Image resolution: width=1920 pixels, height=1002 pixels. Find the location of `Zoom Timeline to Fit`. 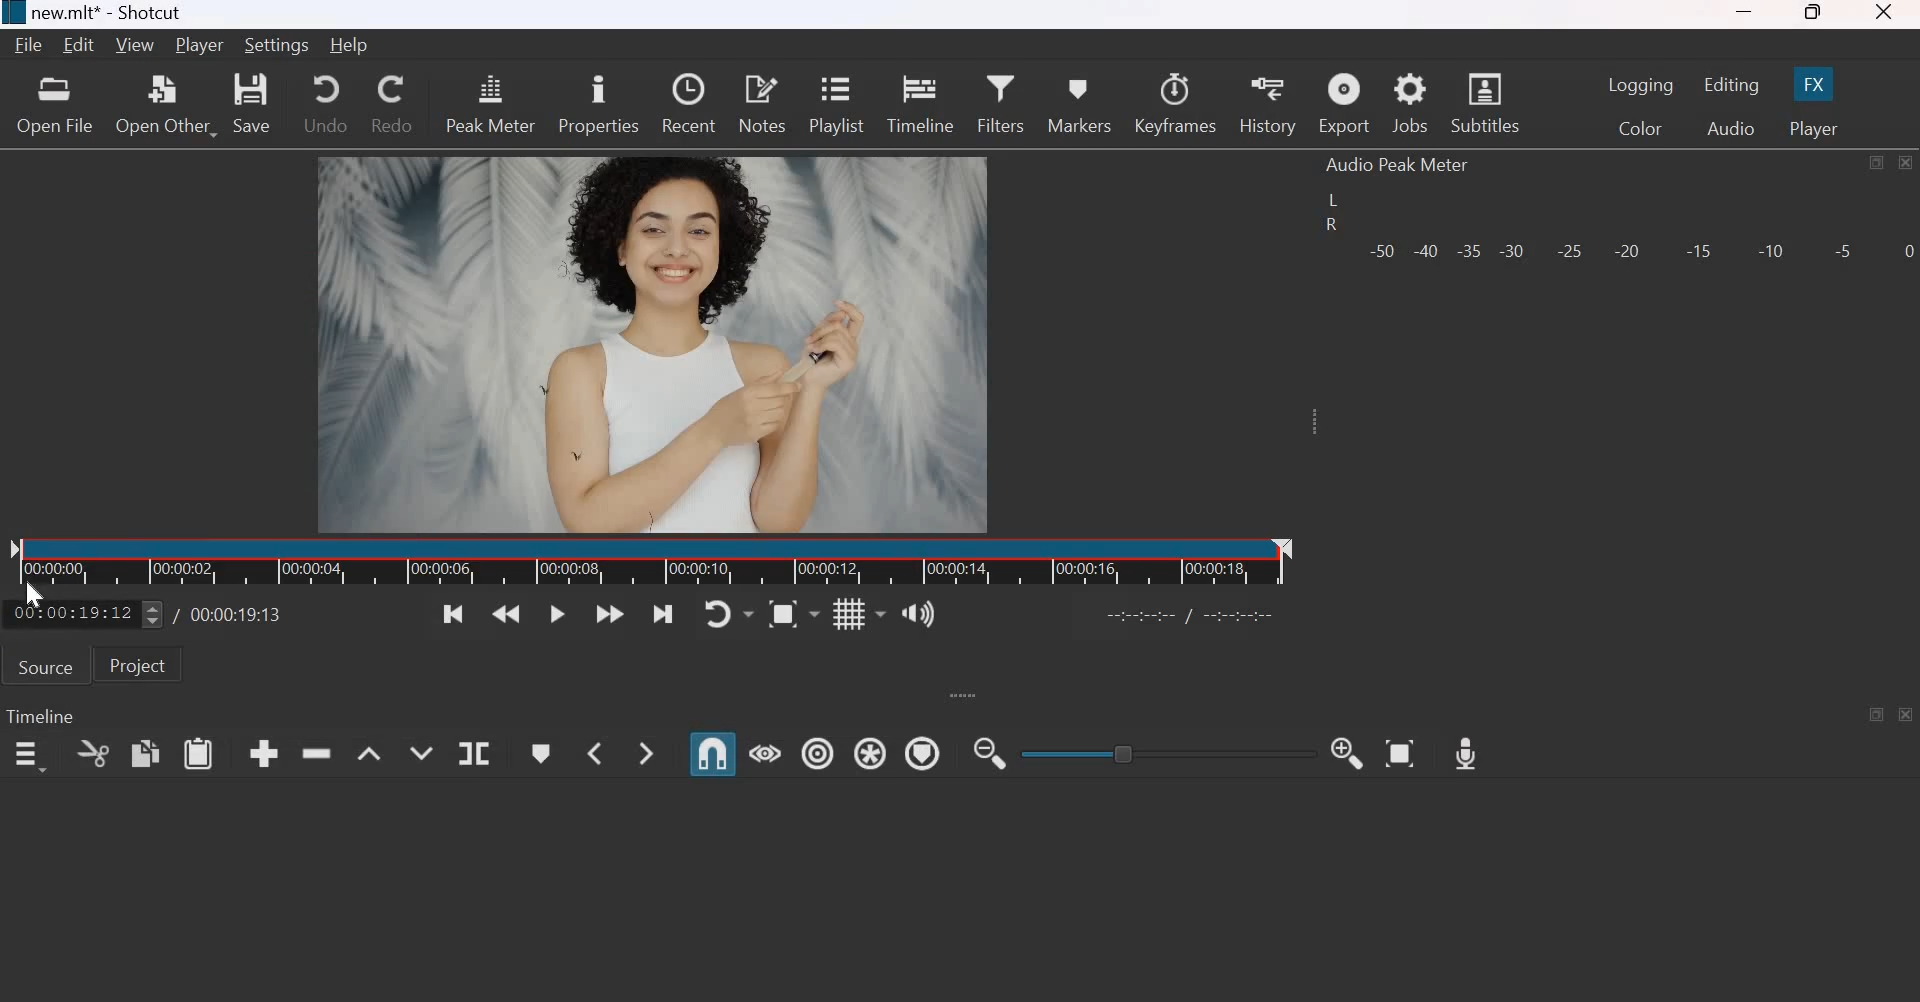

Zoom Timeline to Fit is located at coordinates (1401, 748).